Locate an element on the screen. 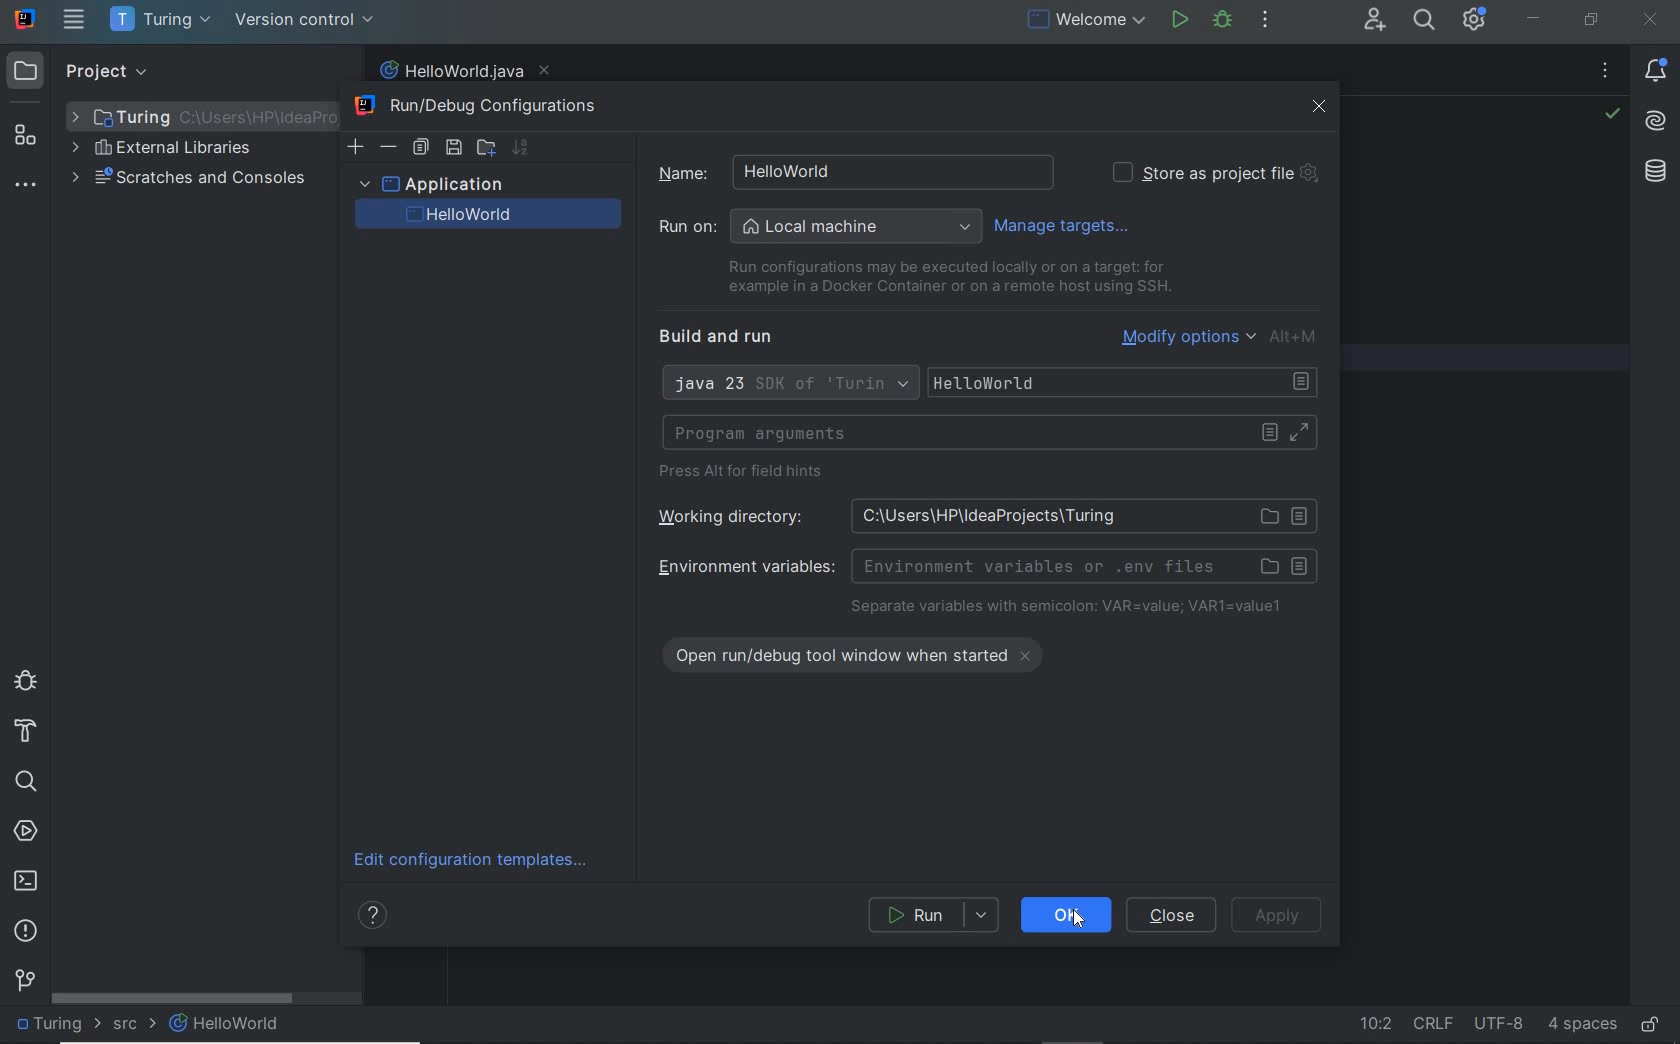 Image resolution: width=1680 pixels, height=1044 pixels. project name is located at coordinates (163, 20).